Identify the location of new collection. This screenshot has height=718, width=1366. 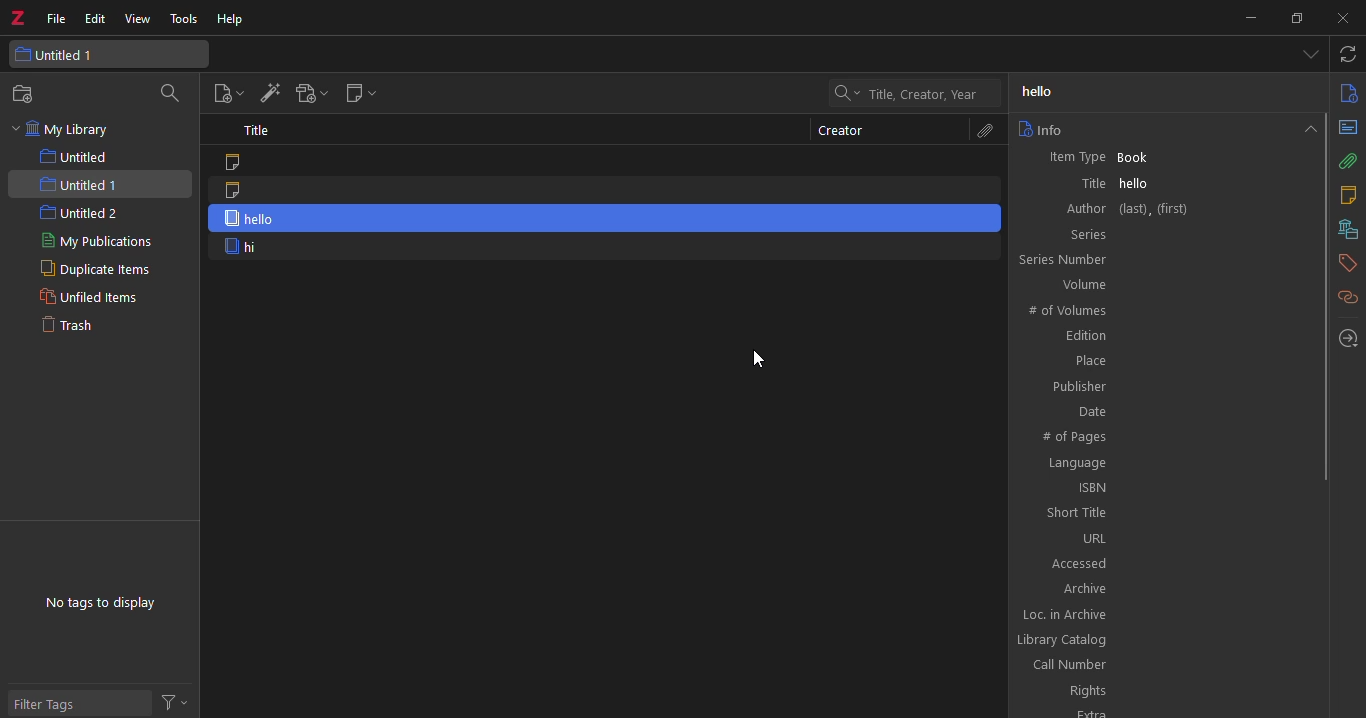
(28, 94).